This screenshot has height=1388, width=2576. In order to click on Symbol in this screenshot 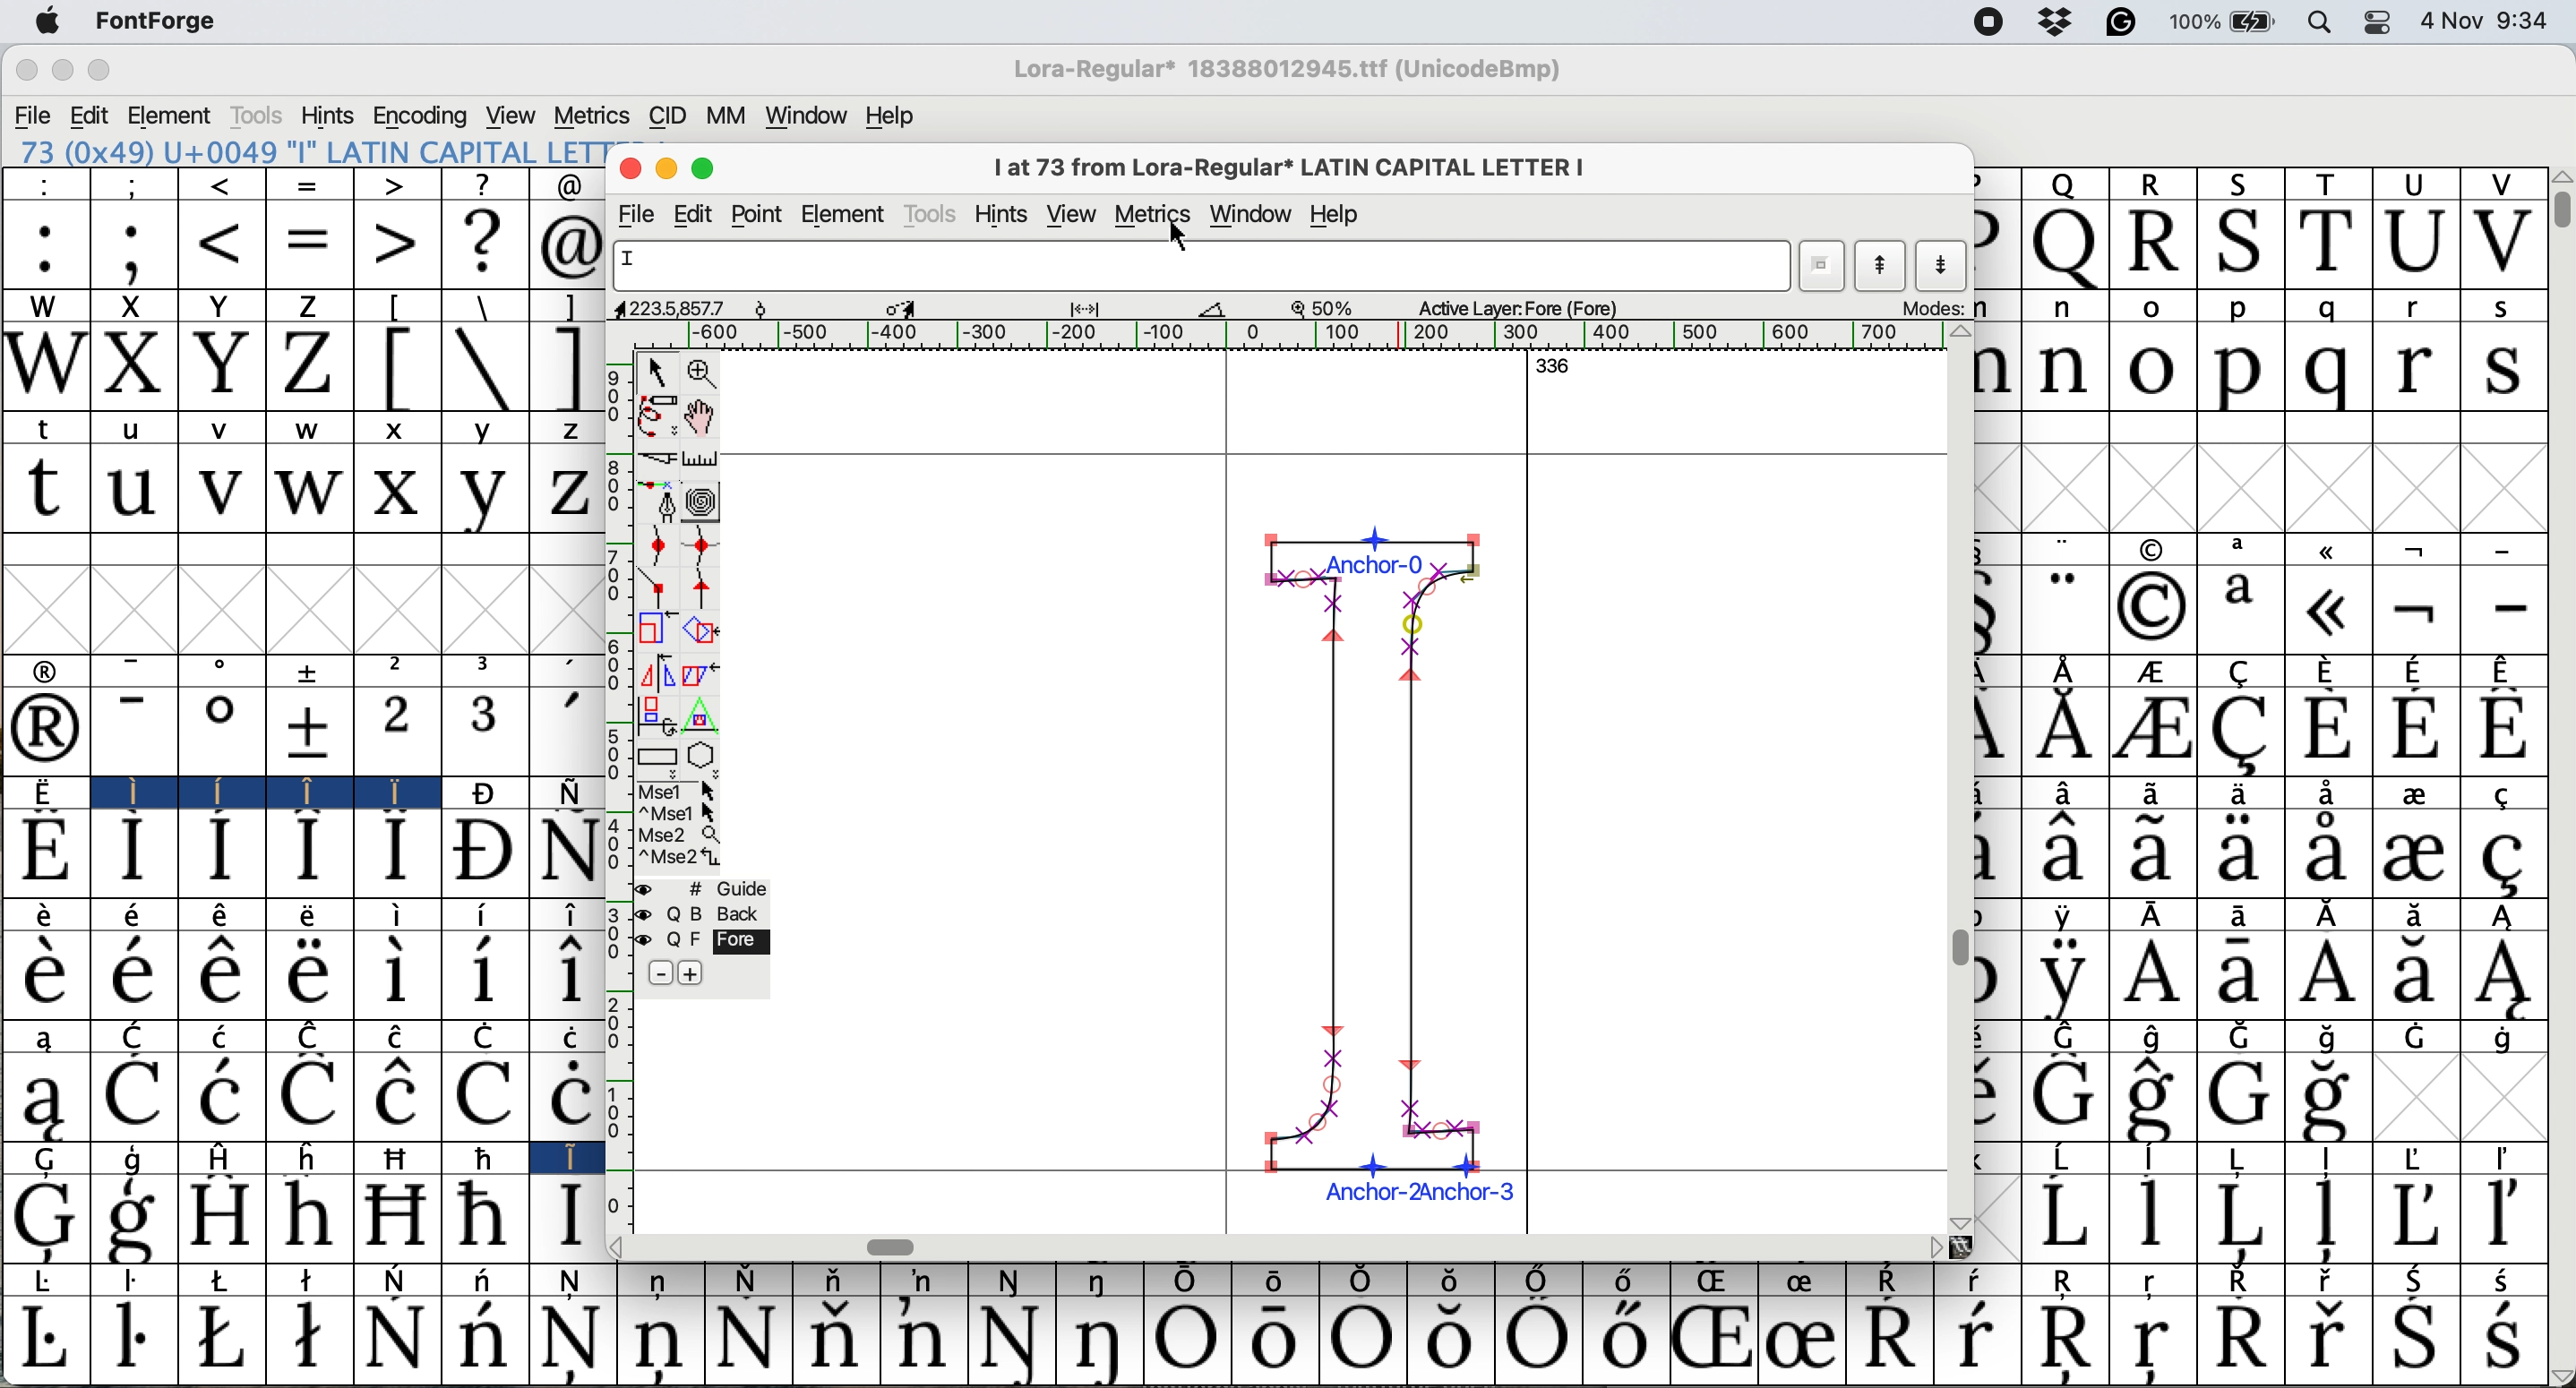, I will do `click(2238, 794)`.